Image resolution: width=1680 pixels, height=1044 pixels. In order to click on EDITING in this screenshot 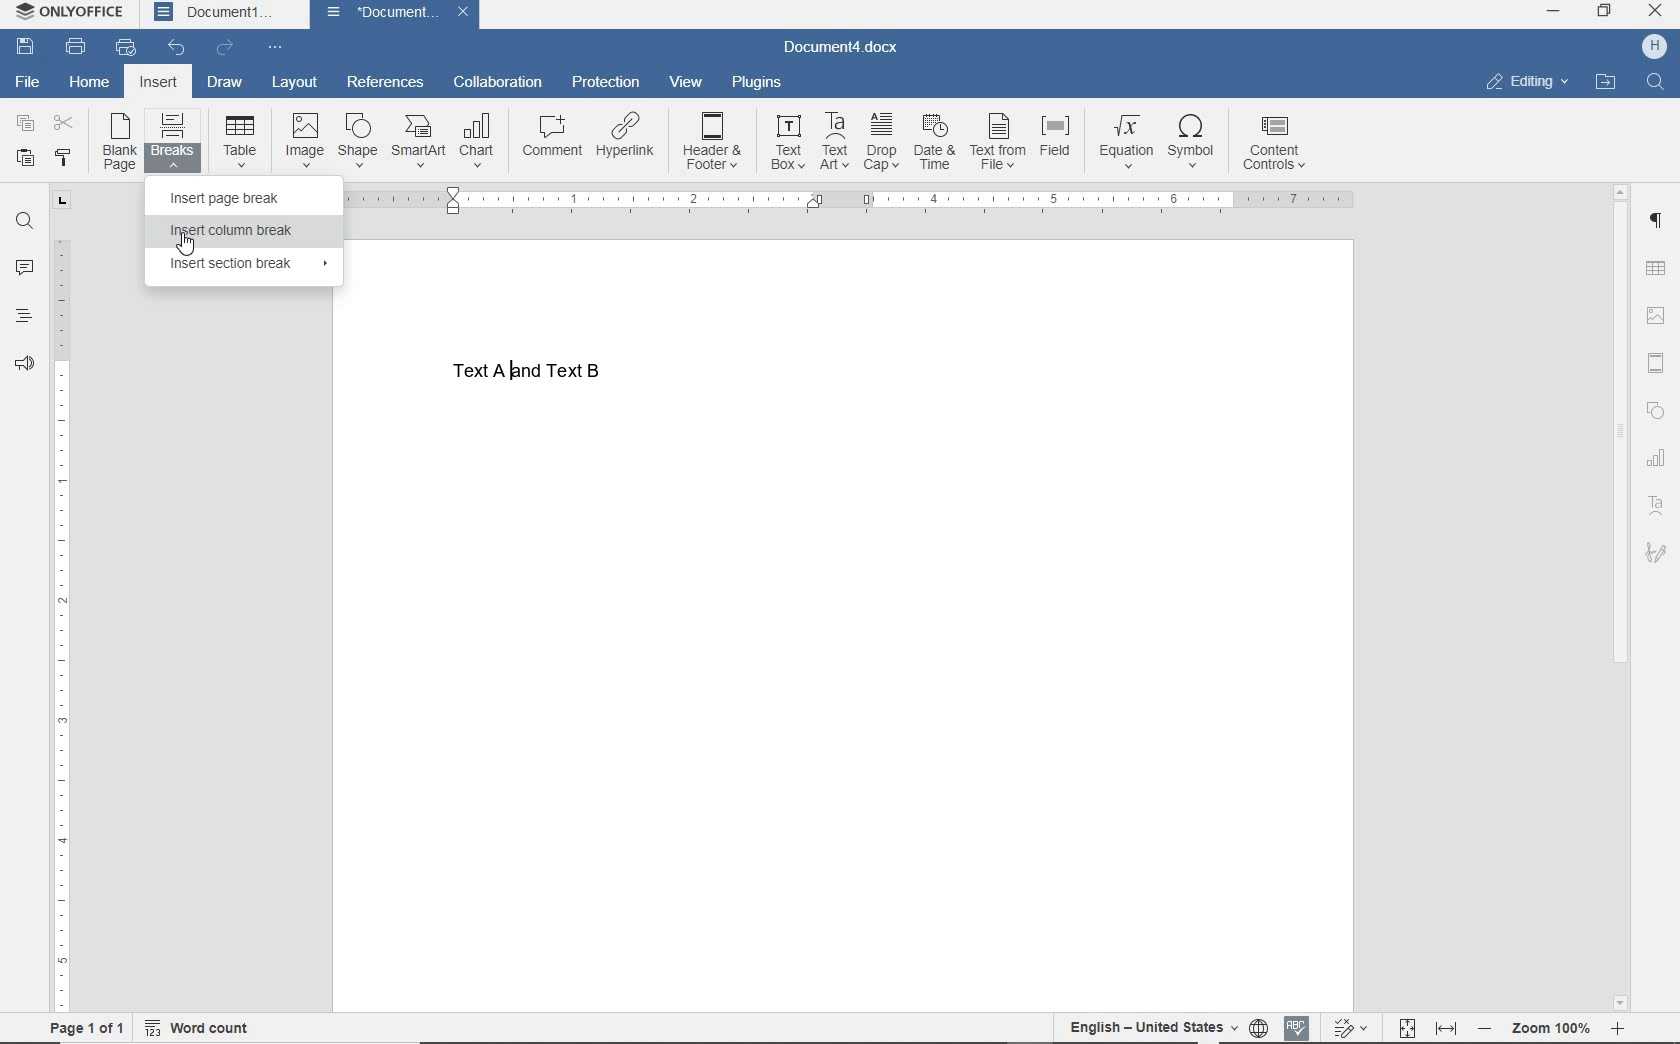, I will do `click(1527, 83)`.